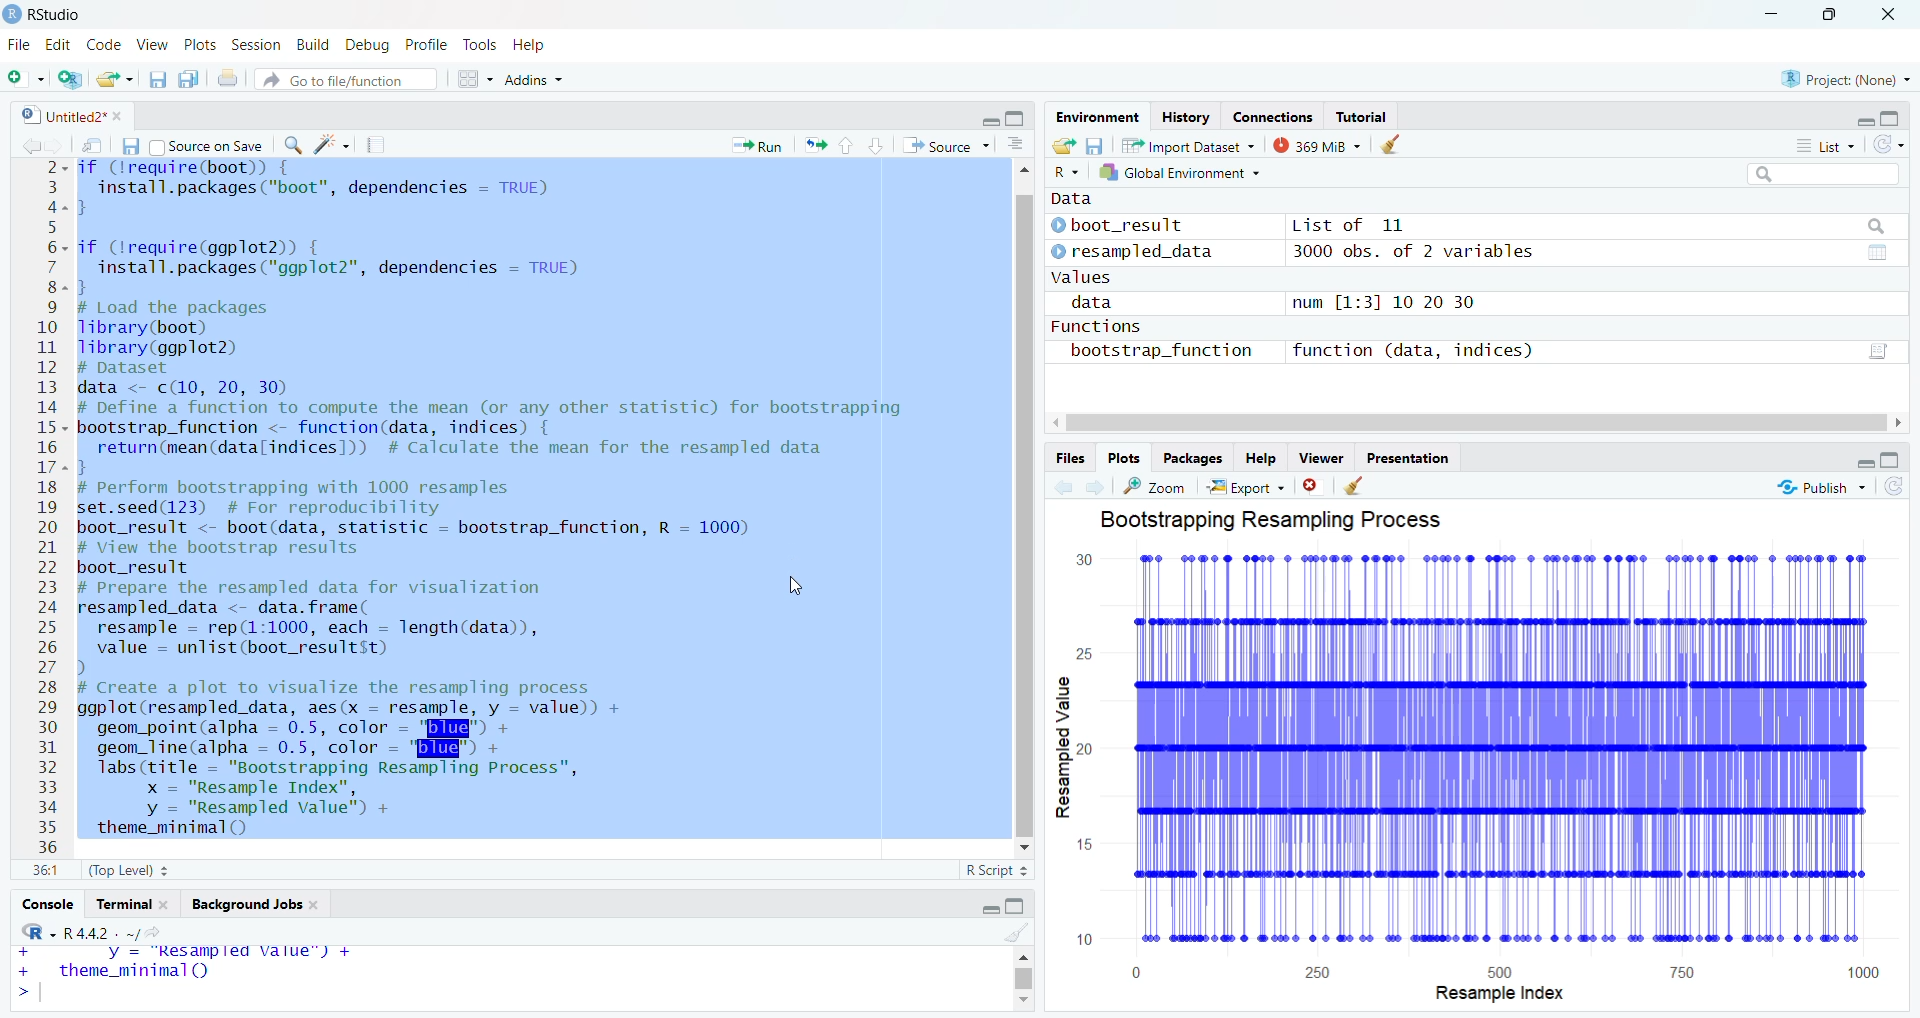 The width and height of the screenshot is (1920, 1018). What do you see at coordinates (1021, 507) in the screenshot?
I see `vertical scroll bar` at bounding box center [1021, 507].